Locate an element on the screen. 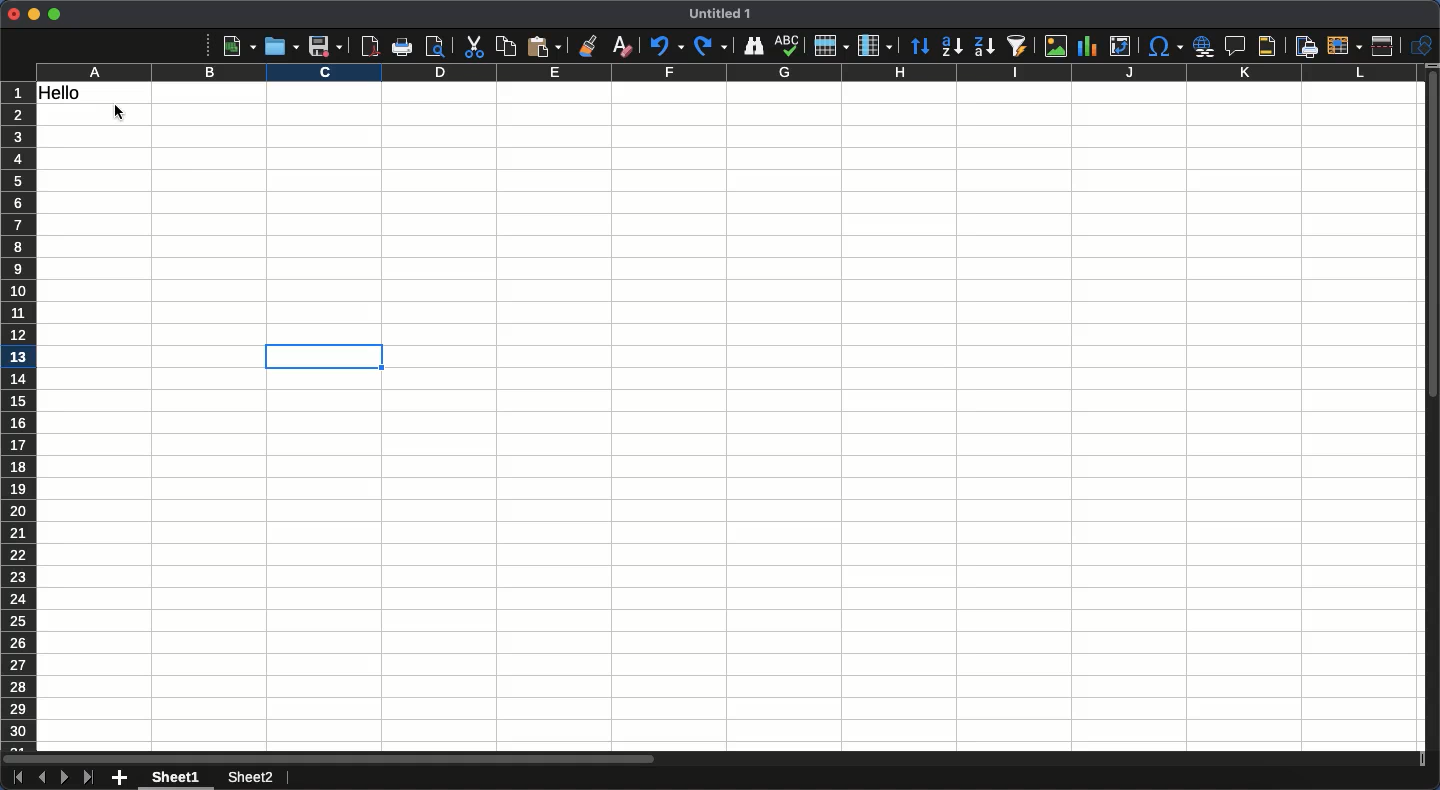 This screenshot has height=790, width=1440. Print preview is located at coordinates (435, 46).